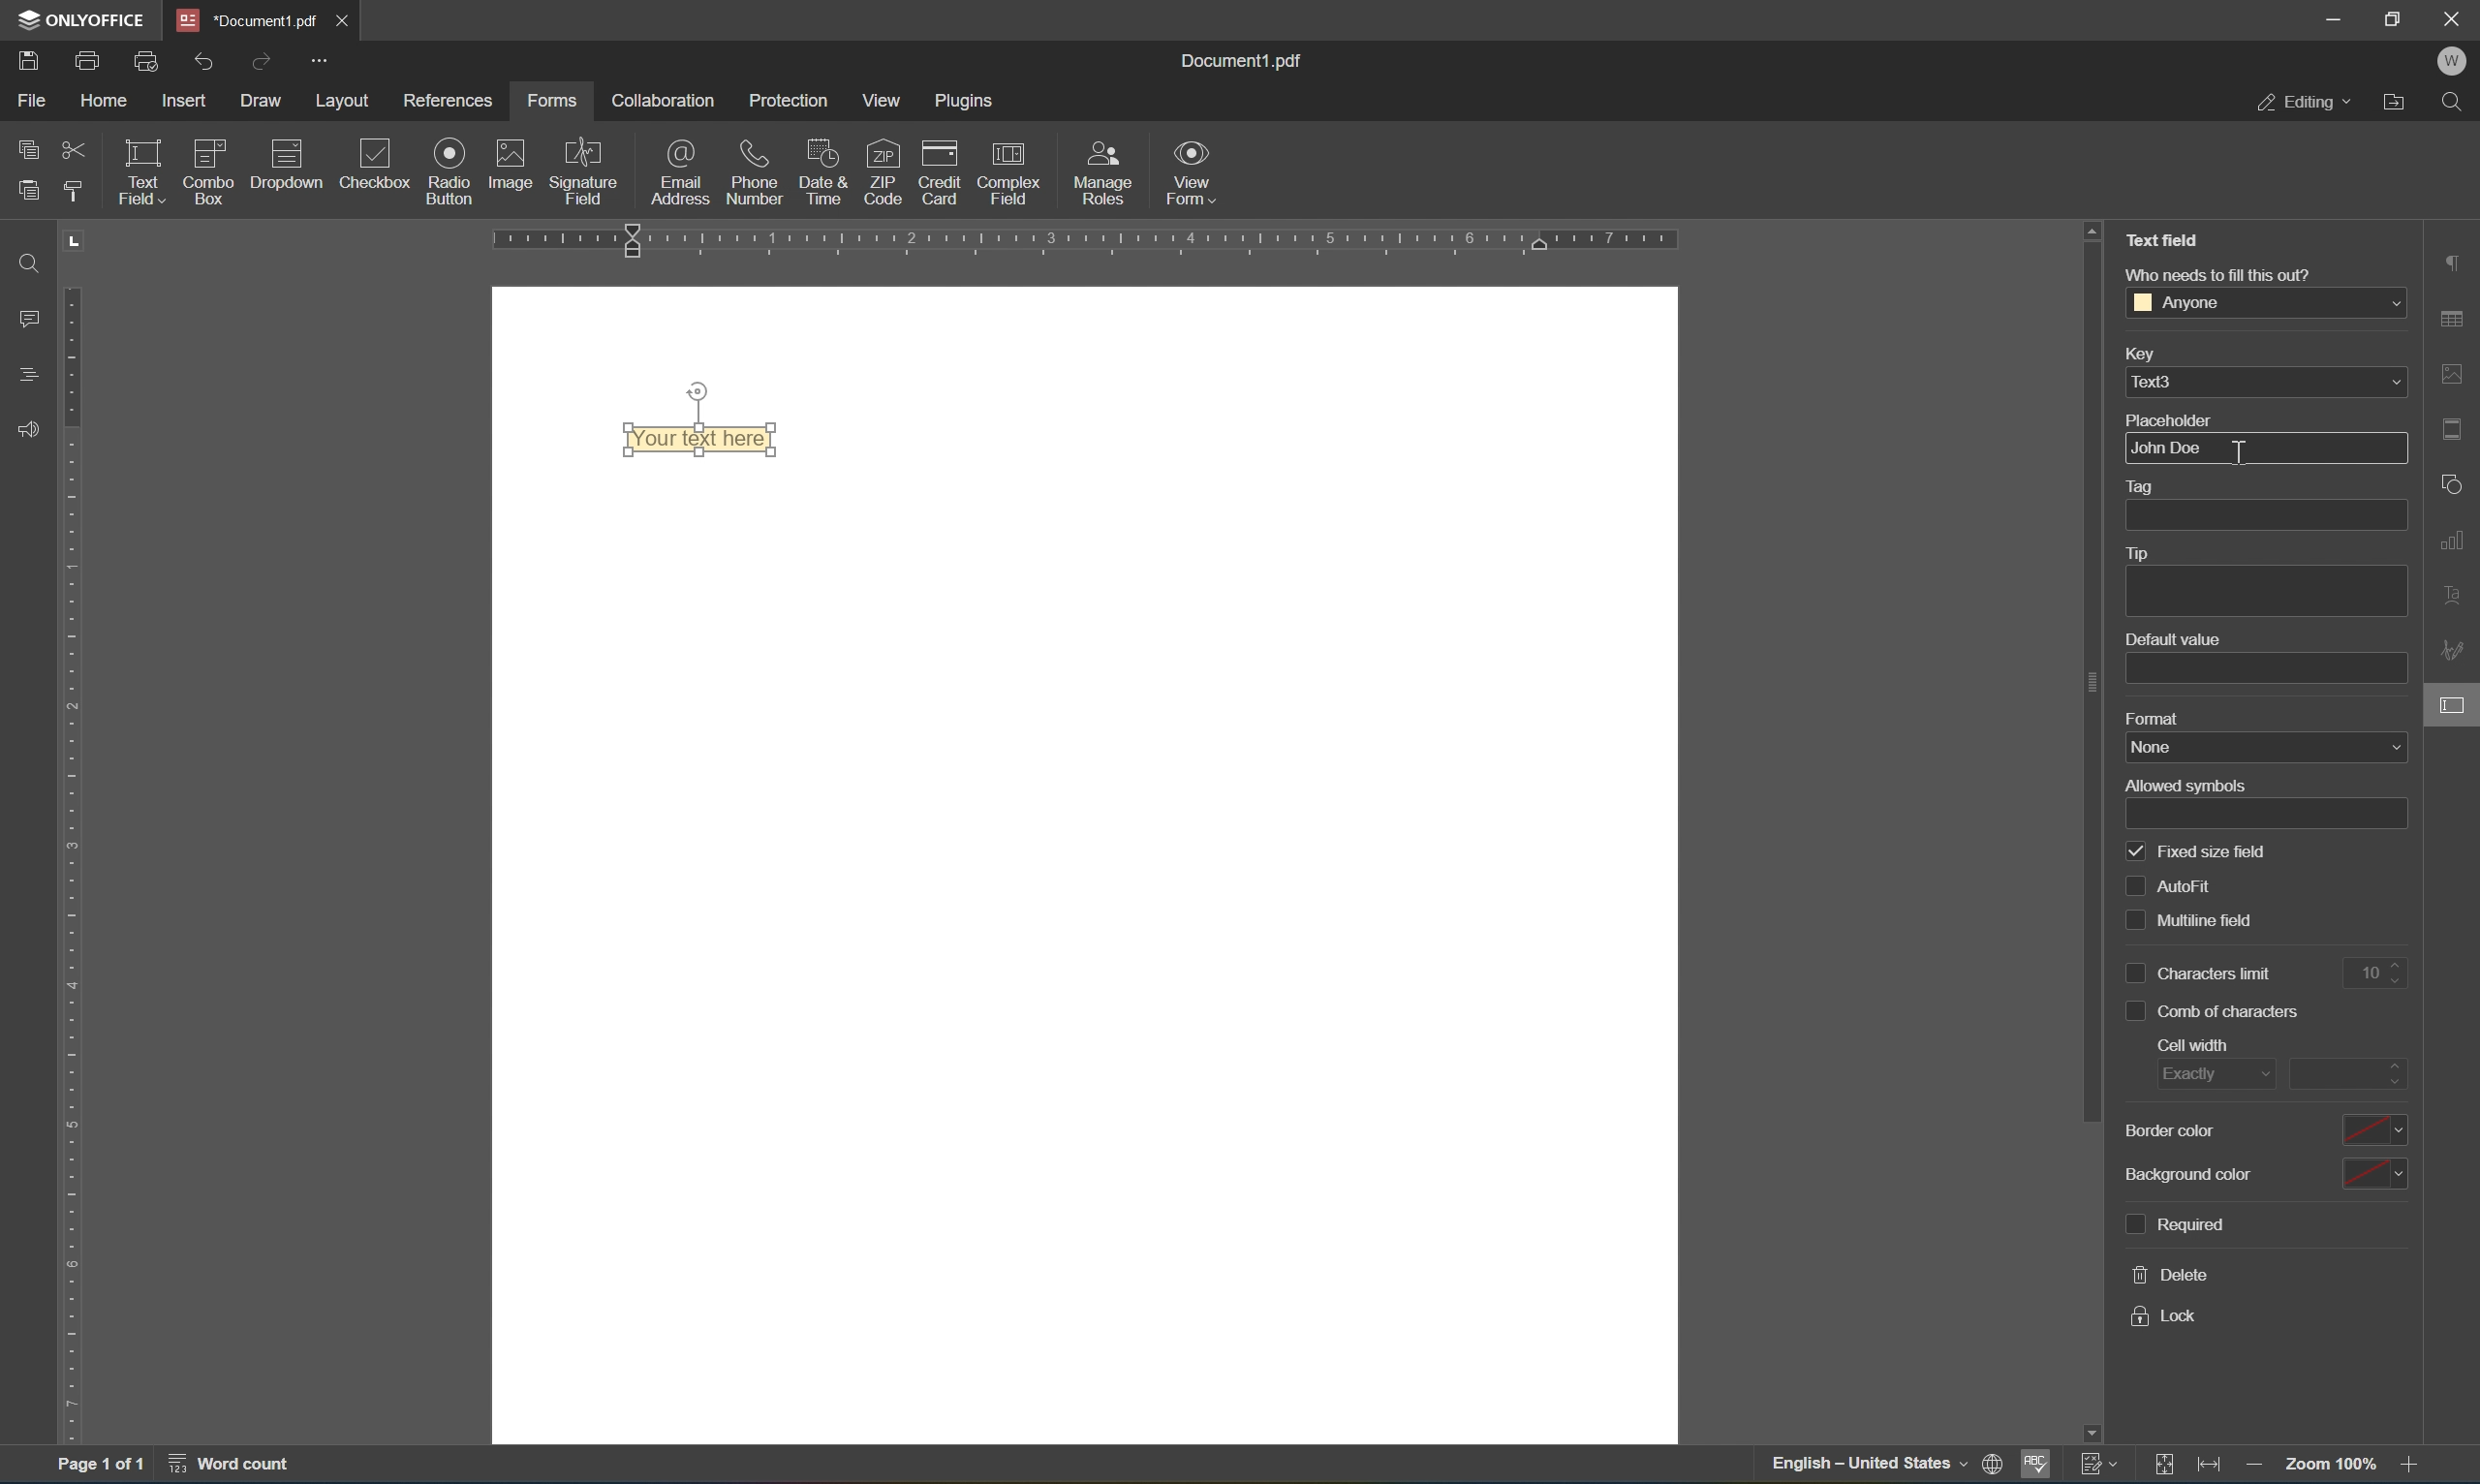  Describe the element at coordinates (2247, 455) in the screenshot. I see `cursor` at that location.